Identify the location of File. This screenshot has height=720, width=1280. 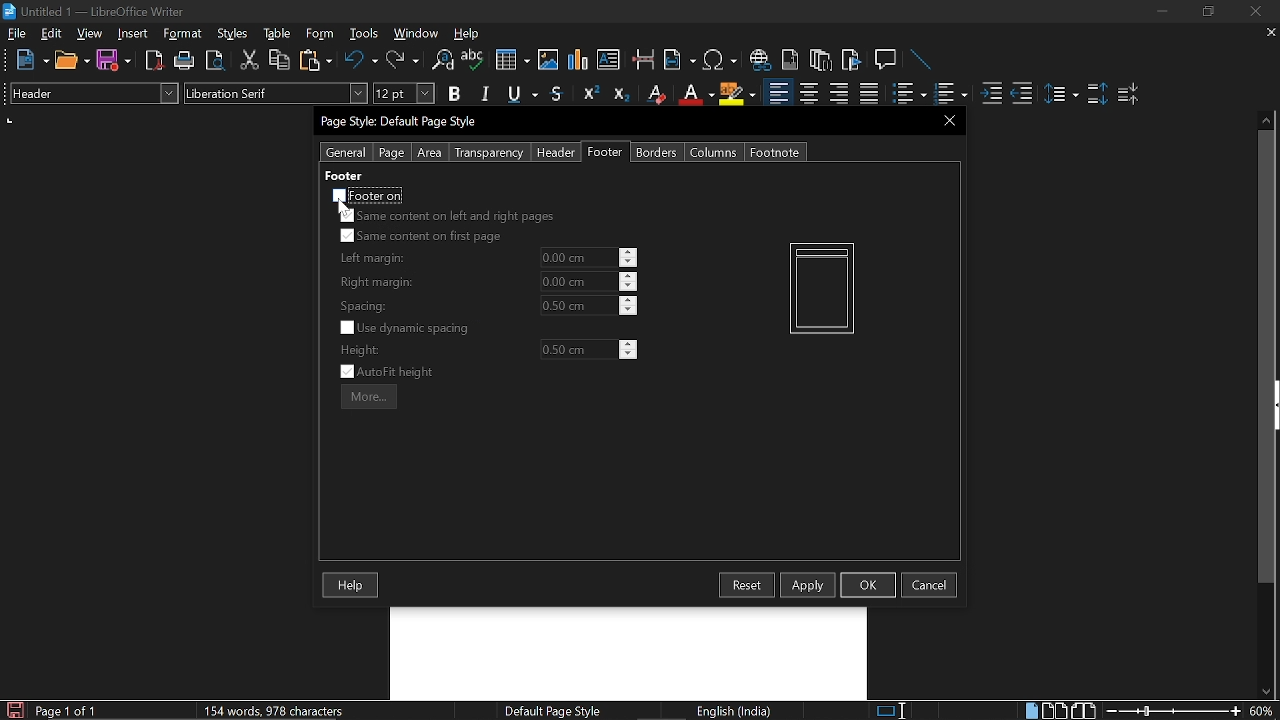
(17, 33).